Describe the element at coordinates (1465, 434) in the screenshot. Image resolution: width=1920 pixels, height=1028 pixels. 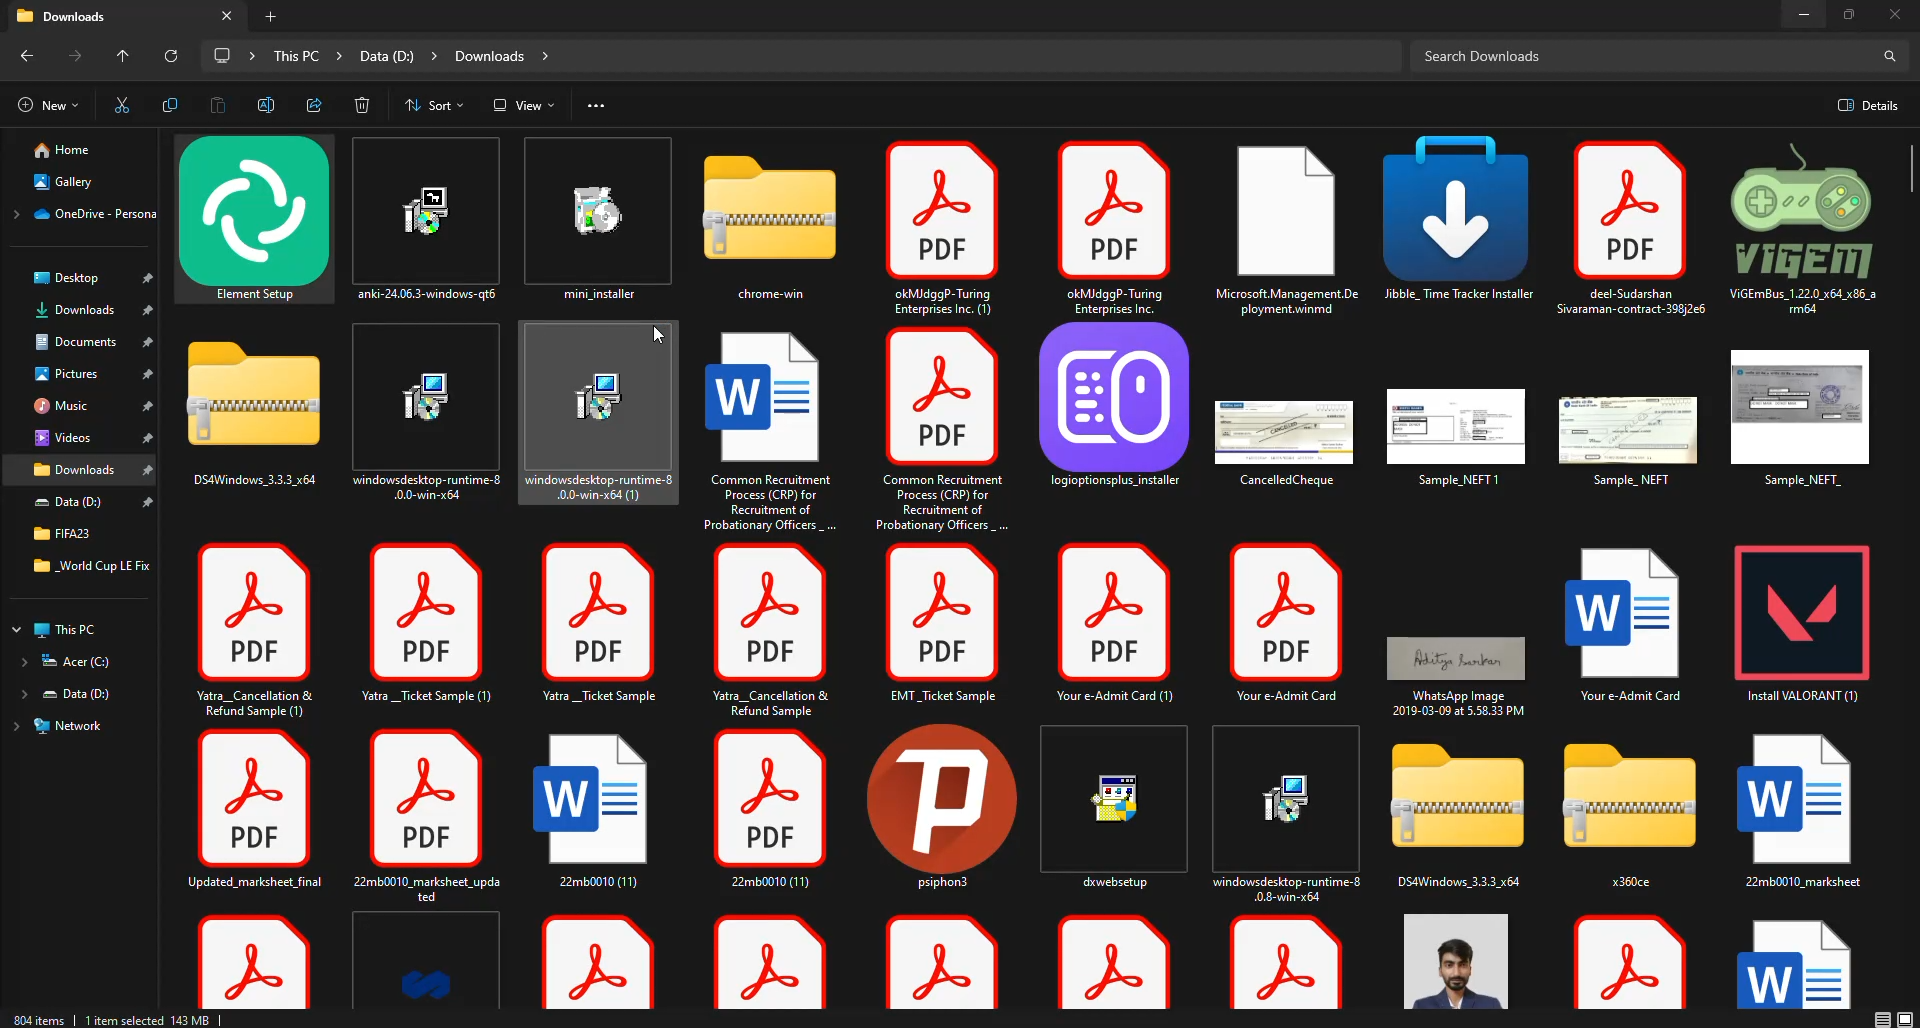
I see `file` at that location.